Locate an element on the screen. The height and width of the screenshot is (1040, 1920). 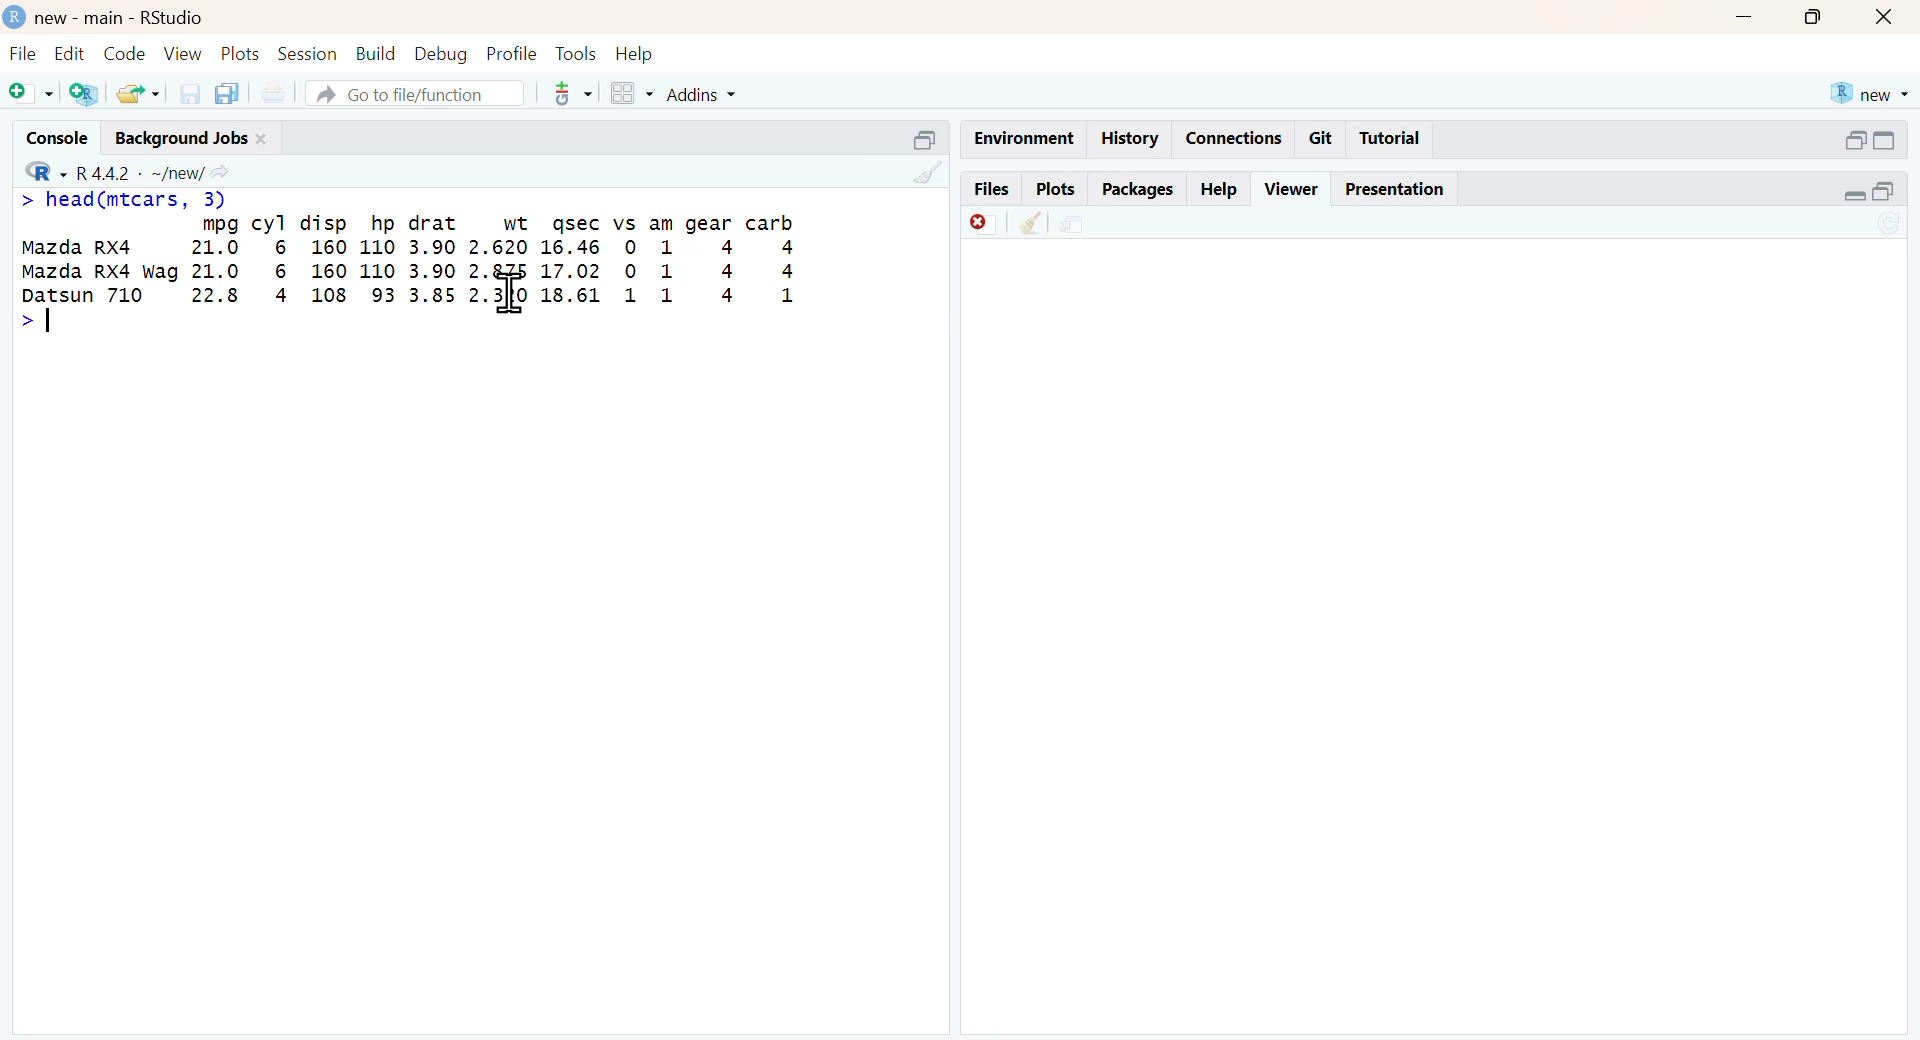
Debug is located at coordinates (439, 54).